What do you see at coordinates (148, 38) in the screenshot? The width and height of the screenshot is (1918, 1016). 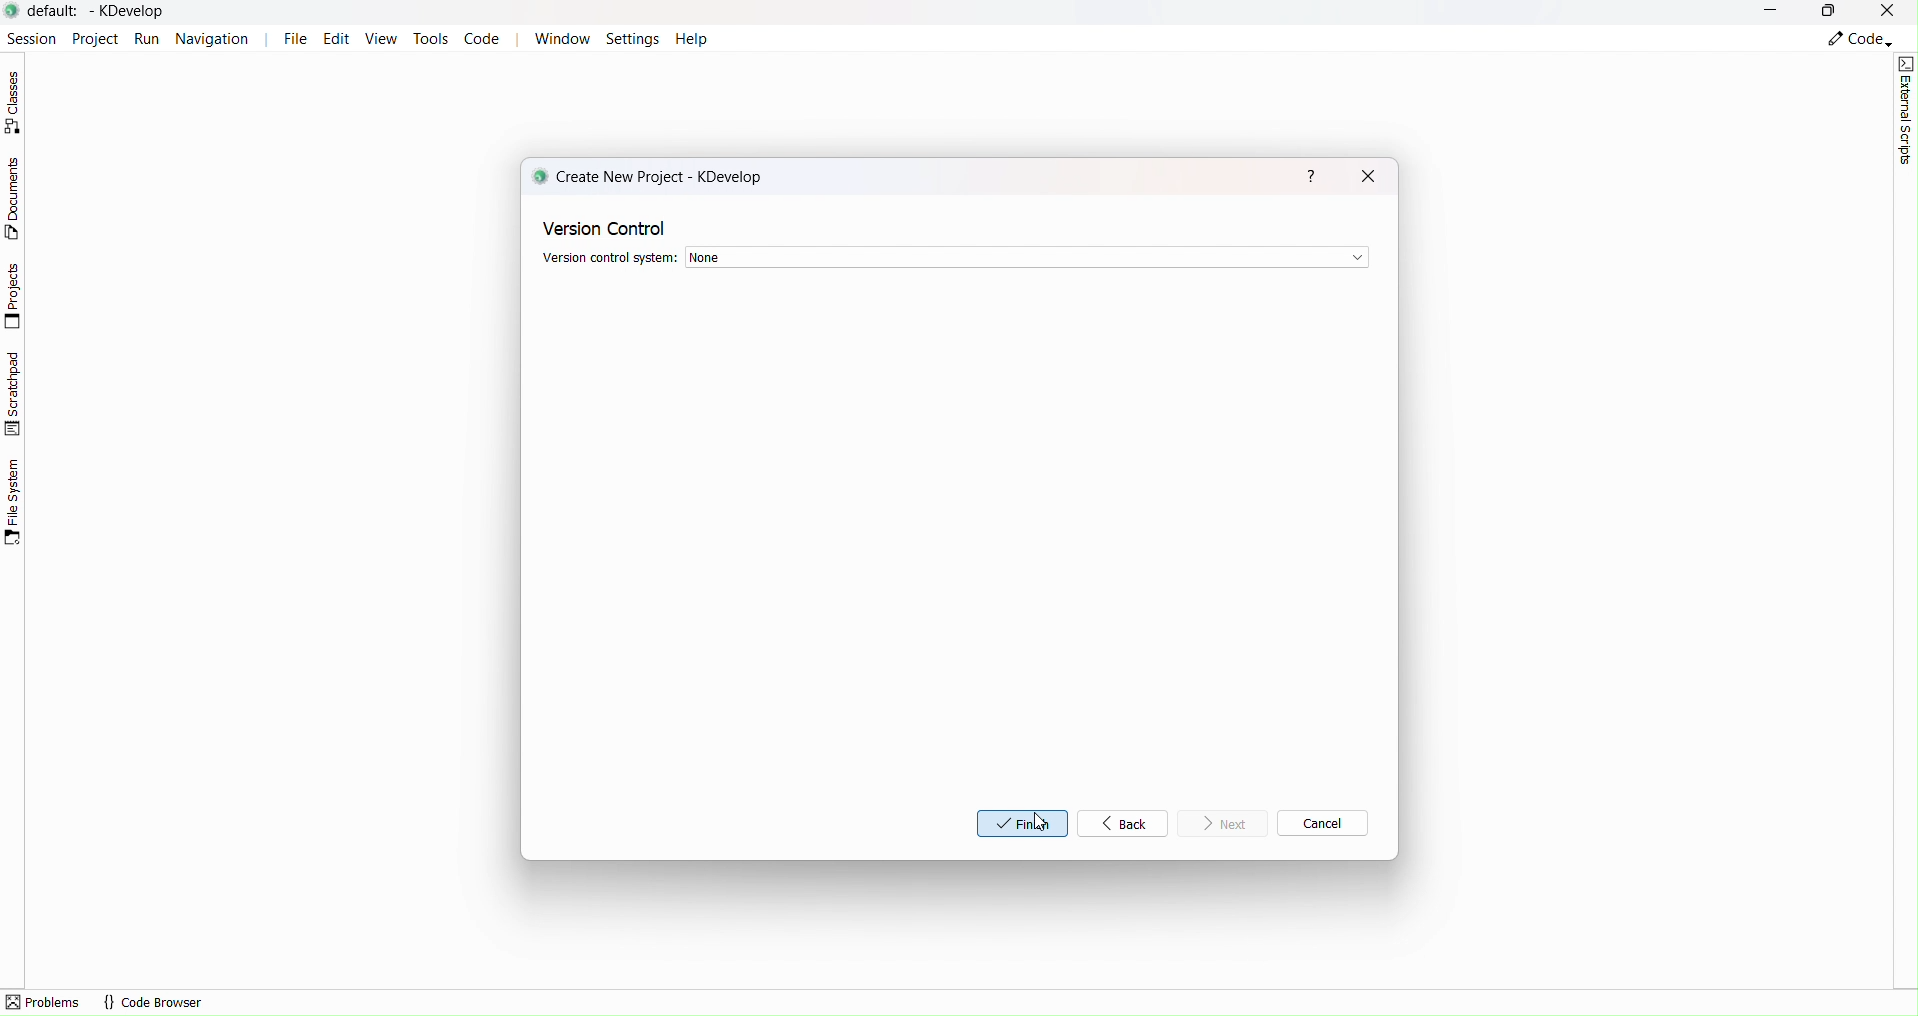 I see `Run` at bounding box center [148, 38].